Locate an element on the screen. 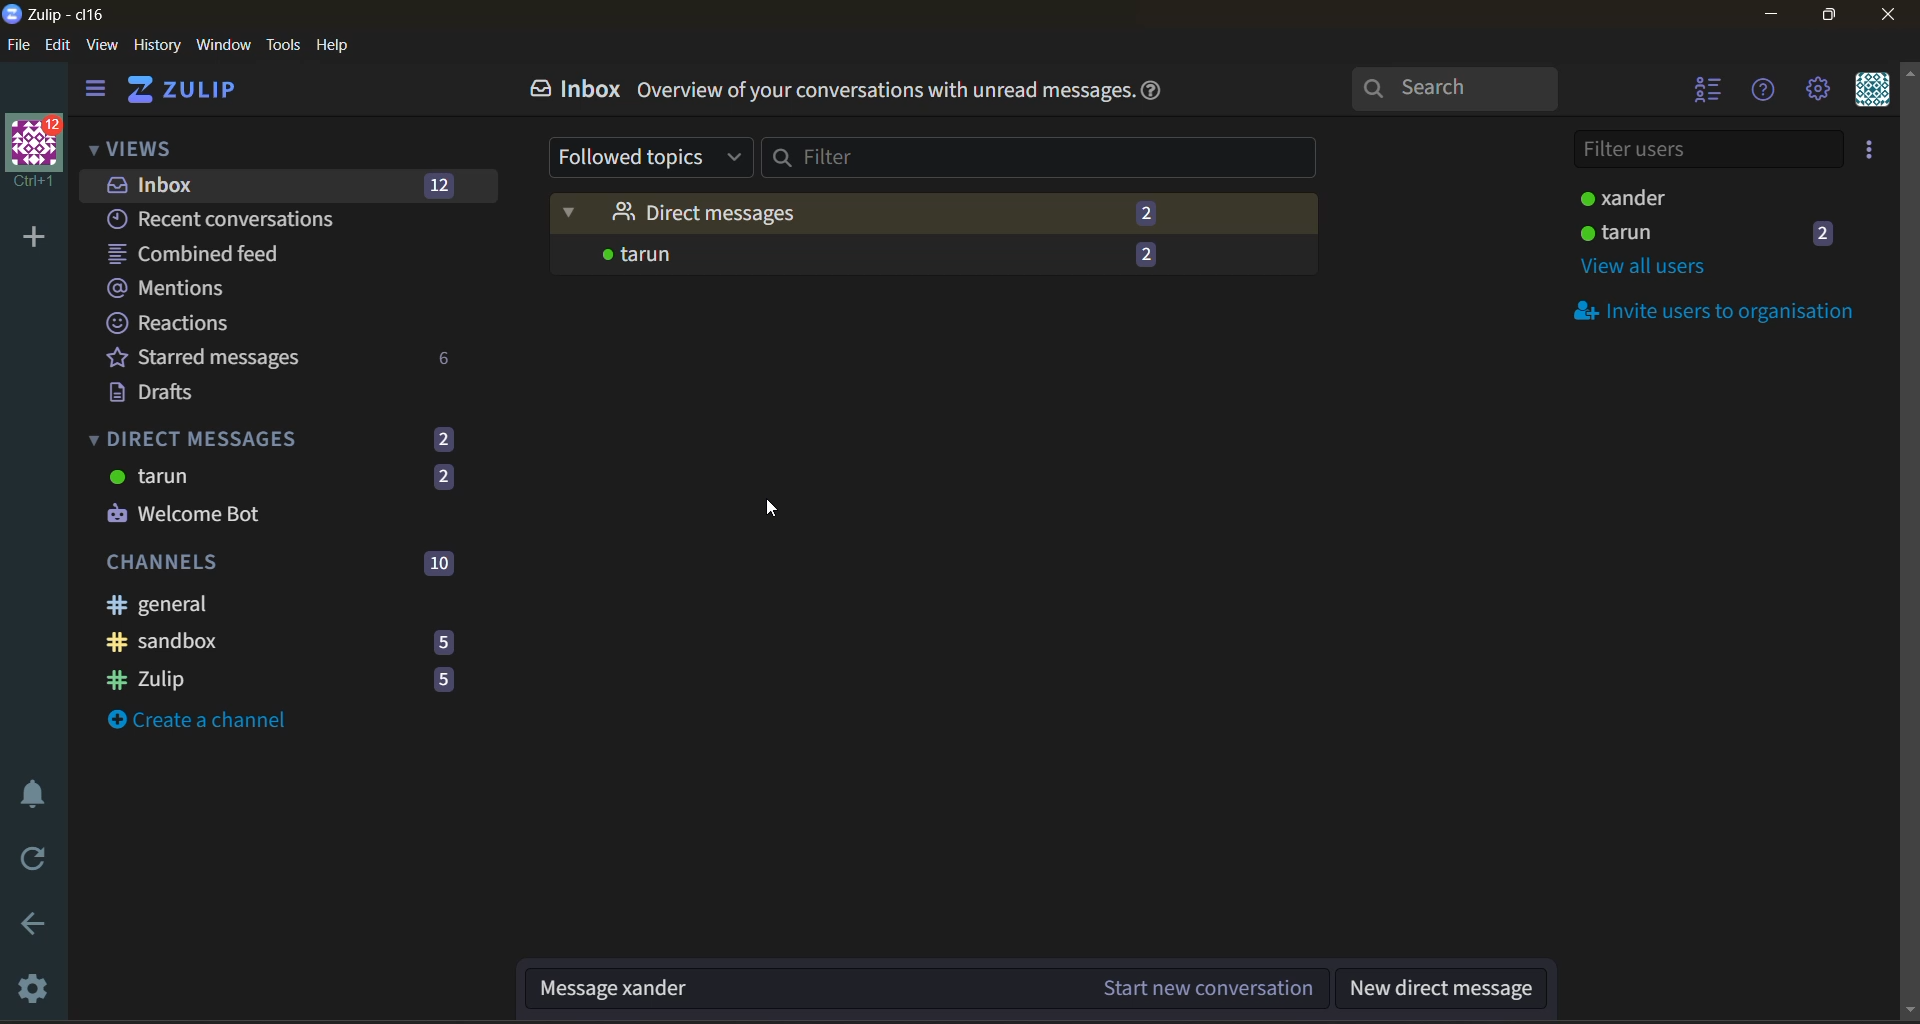 This screenshot has width=1920, height=1024. show left side bar is located at coordinates (91, 92).